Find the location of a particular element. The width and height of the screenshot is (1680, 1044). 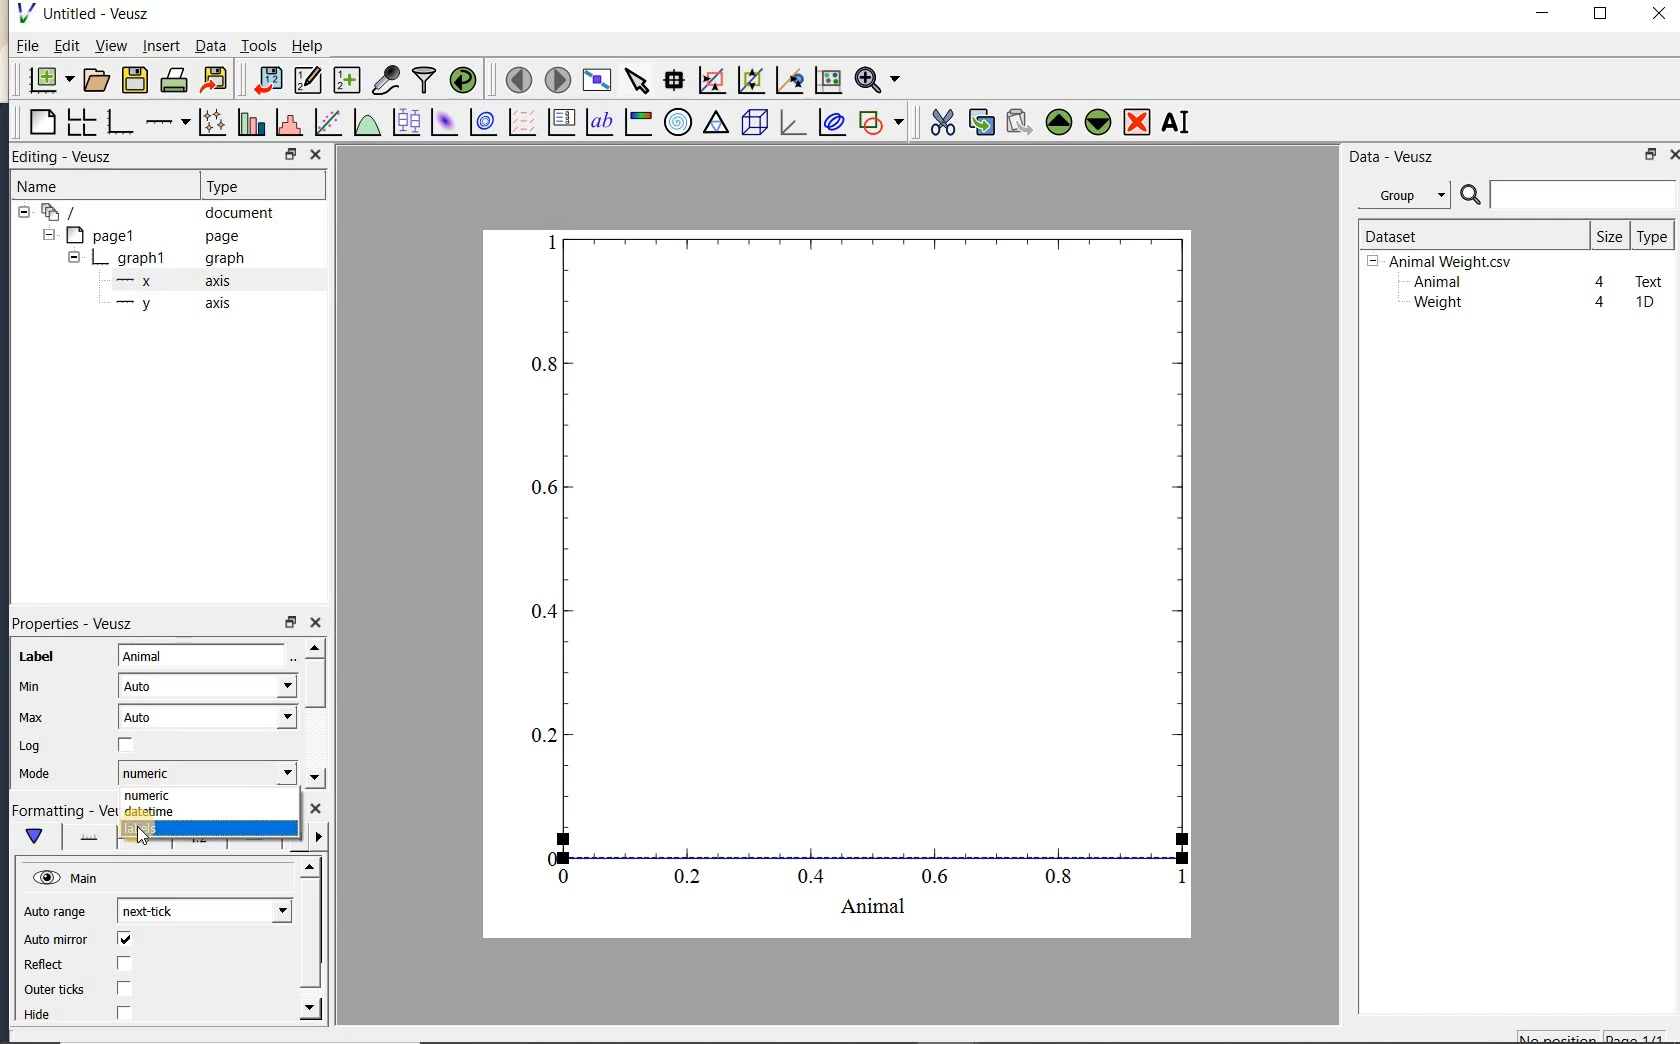

filter data is located at coordinates (425, 78).